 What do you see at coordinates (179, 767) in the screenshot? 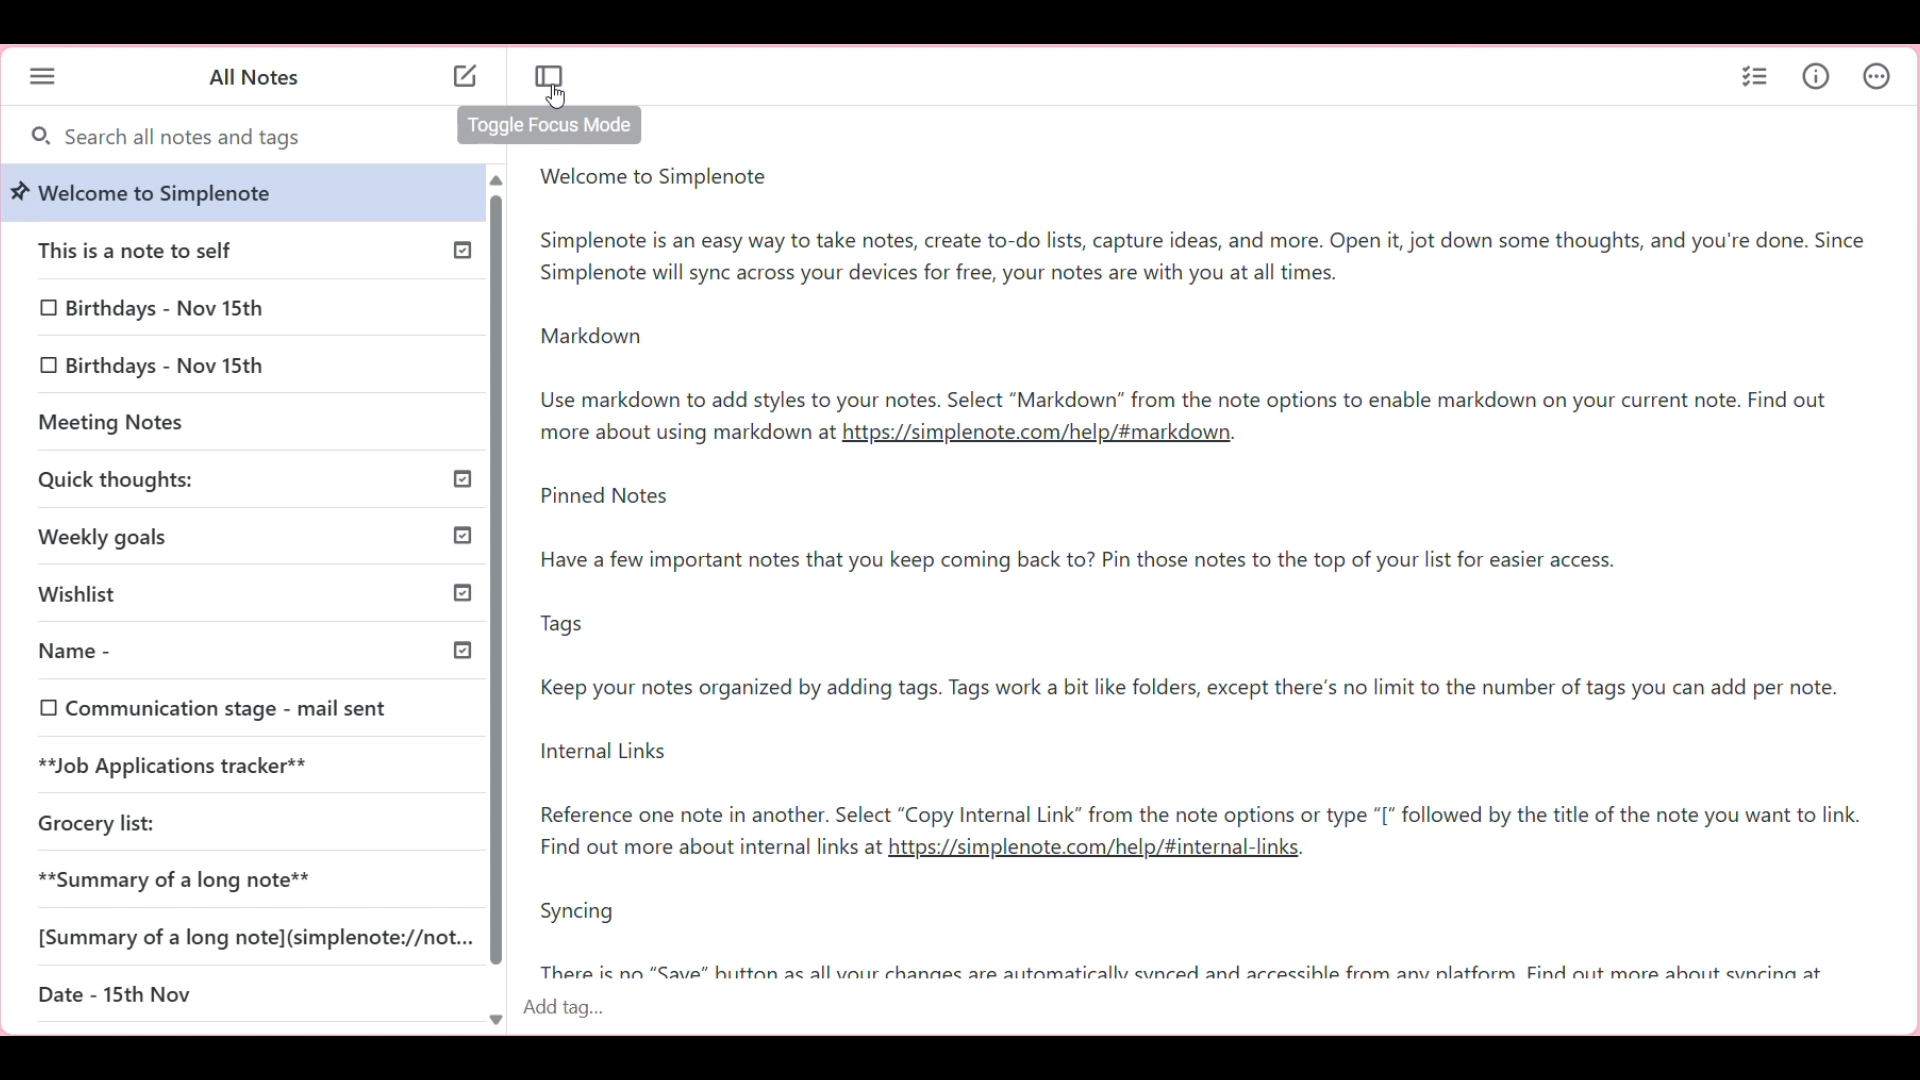
I see `**Job Applications tracker**` at bounding box center [179, 767].